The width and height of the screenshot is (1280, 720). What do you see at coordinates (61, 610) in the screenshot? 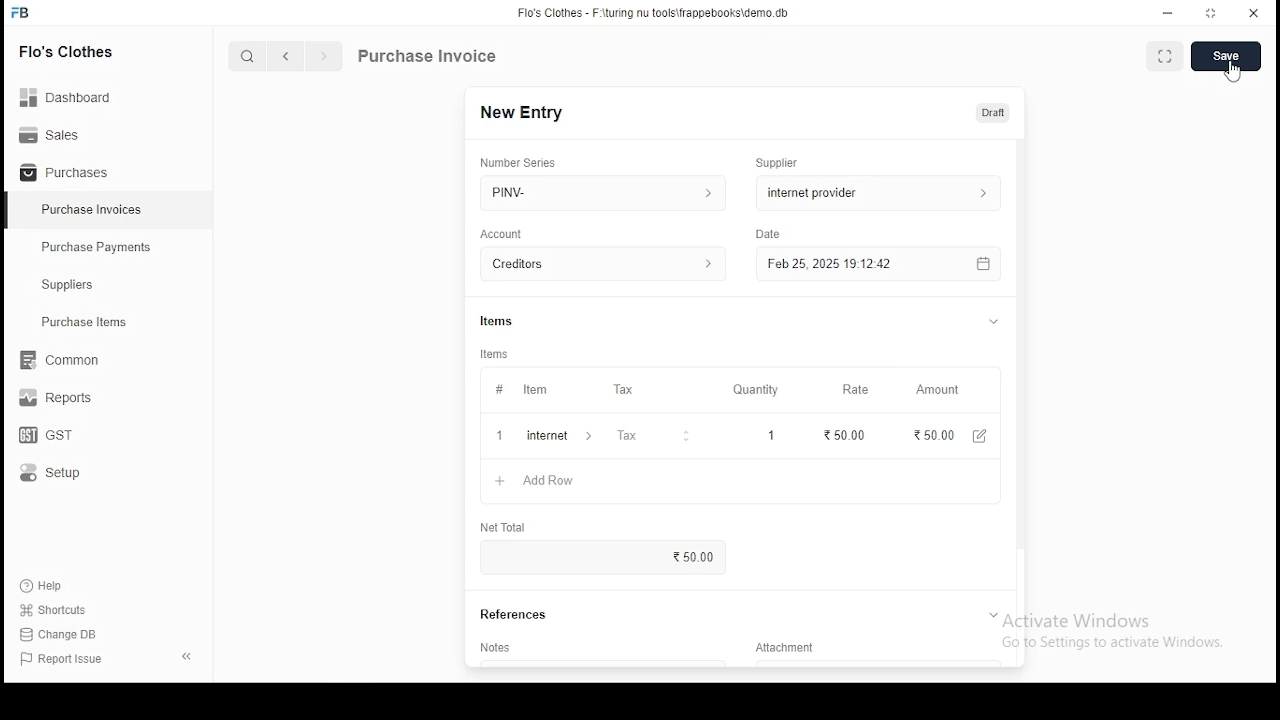
I see `Shortcuts` at bounding box center [61, 610].